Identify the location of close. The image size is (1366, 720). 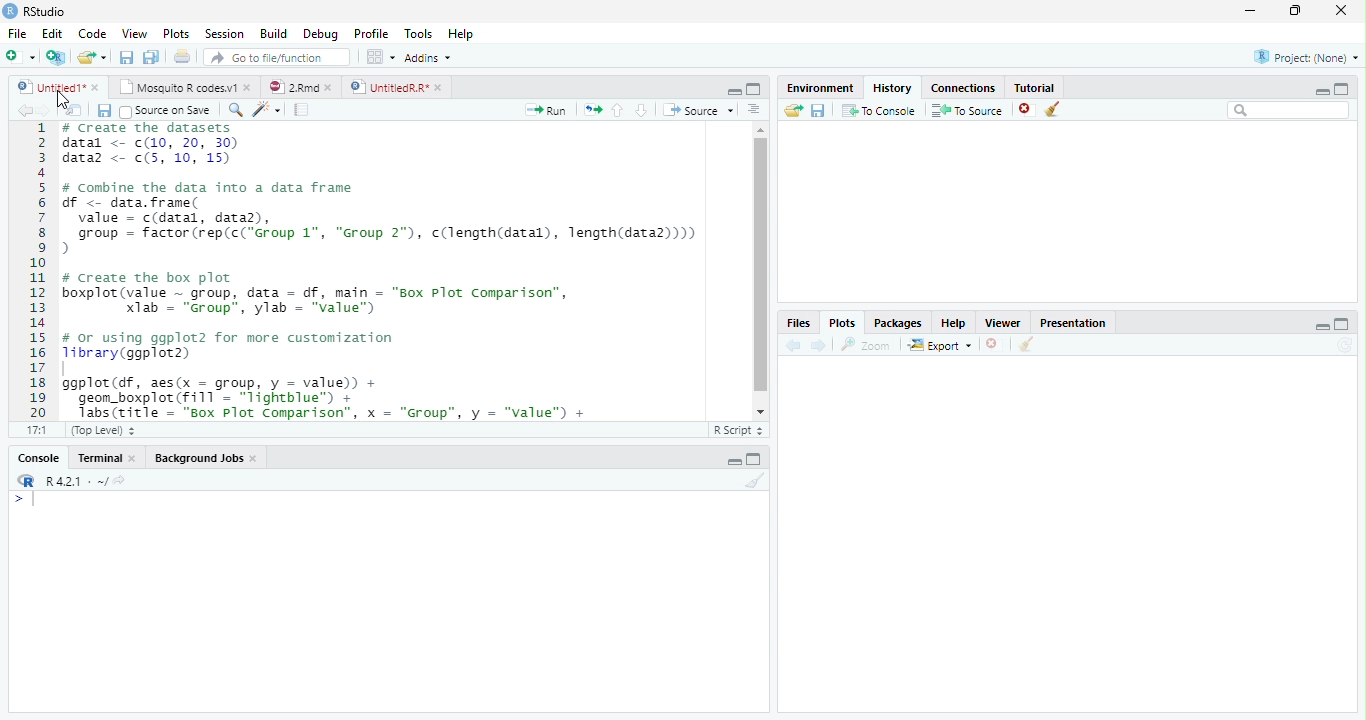
(1341, 10).